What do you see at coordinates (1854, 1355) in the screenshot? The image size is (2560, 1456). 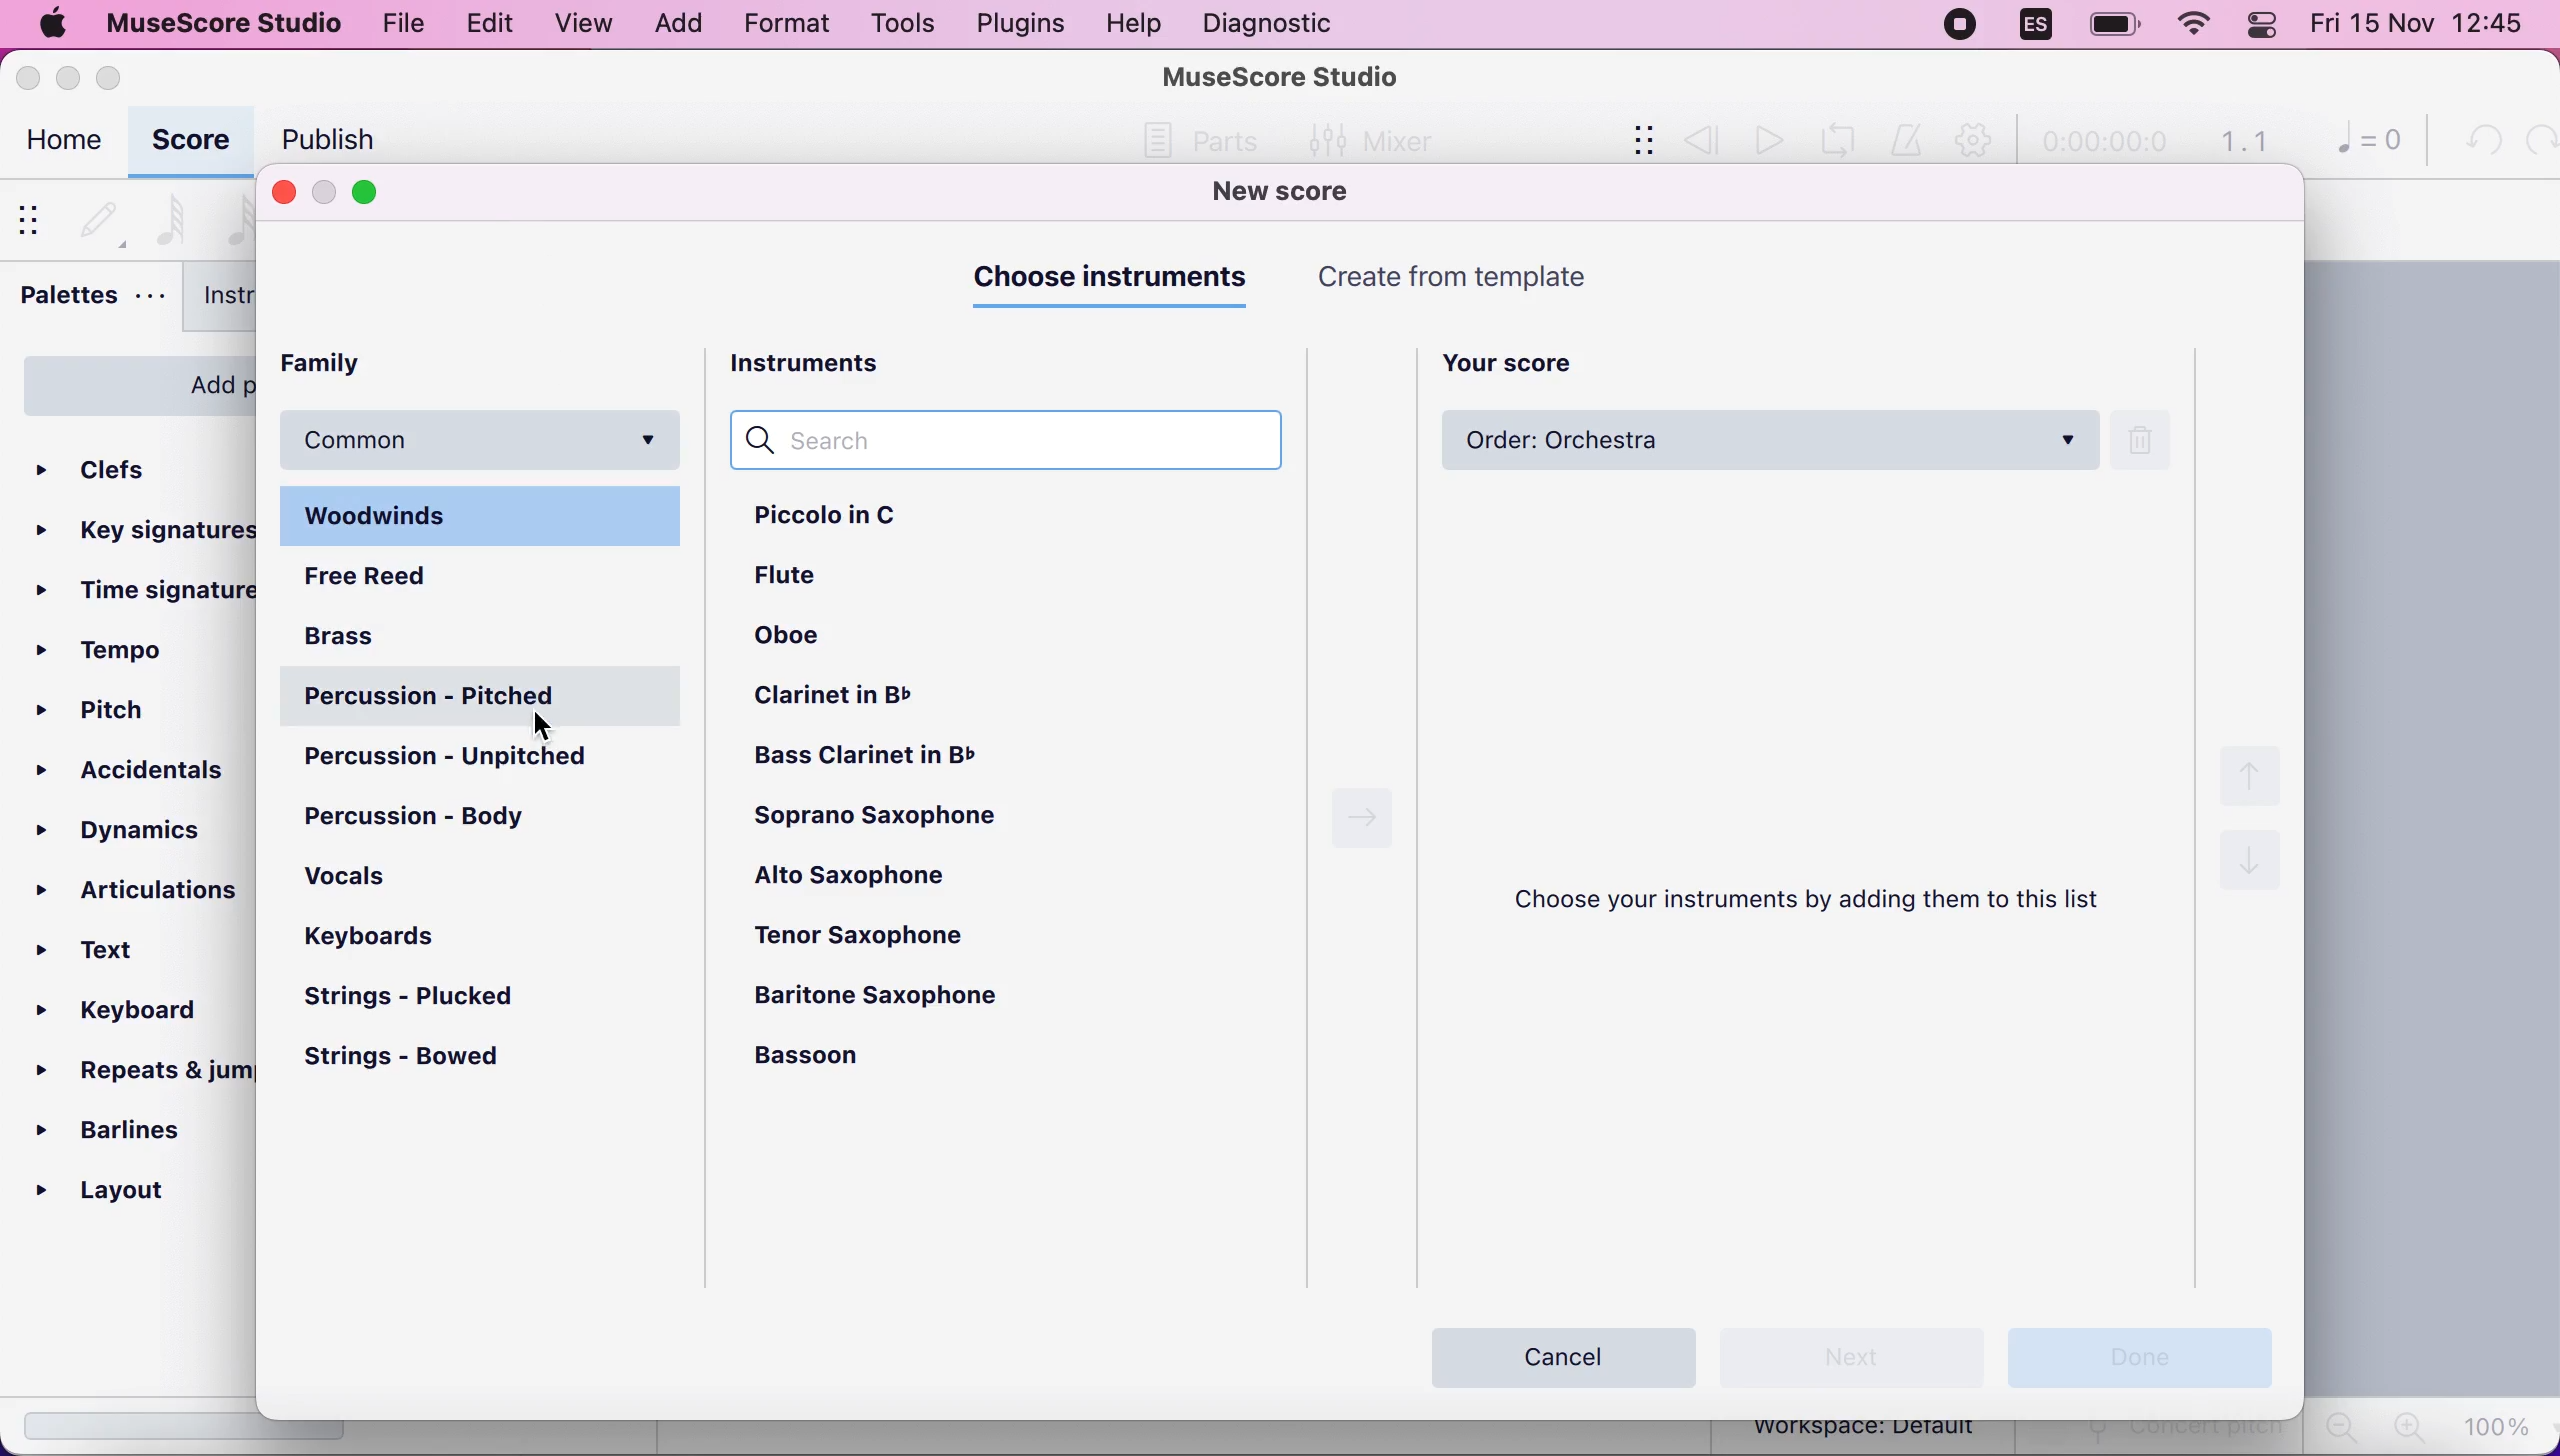 I see `next` at bounding box center [1854, 1355].